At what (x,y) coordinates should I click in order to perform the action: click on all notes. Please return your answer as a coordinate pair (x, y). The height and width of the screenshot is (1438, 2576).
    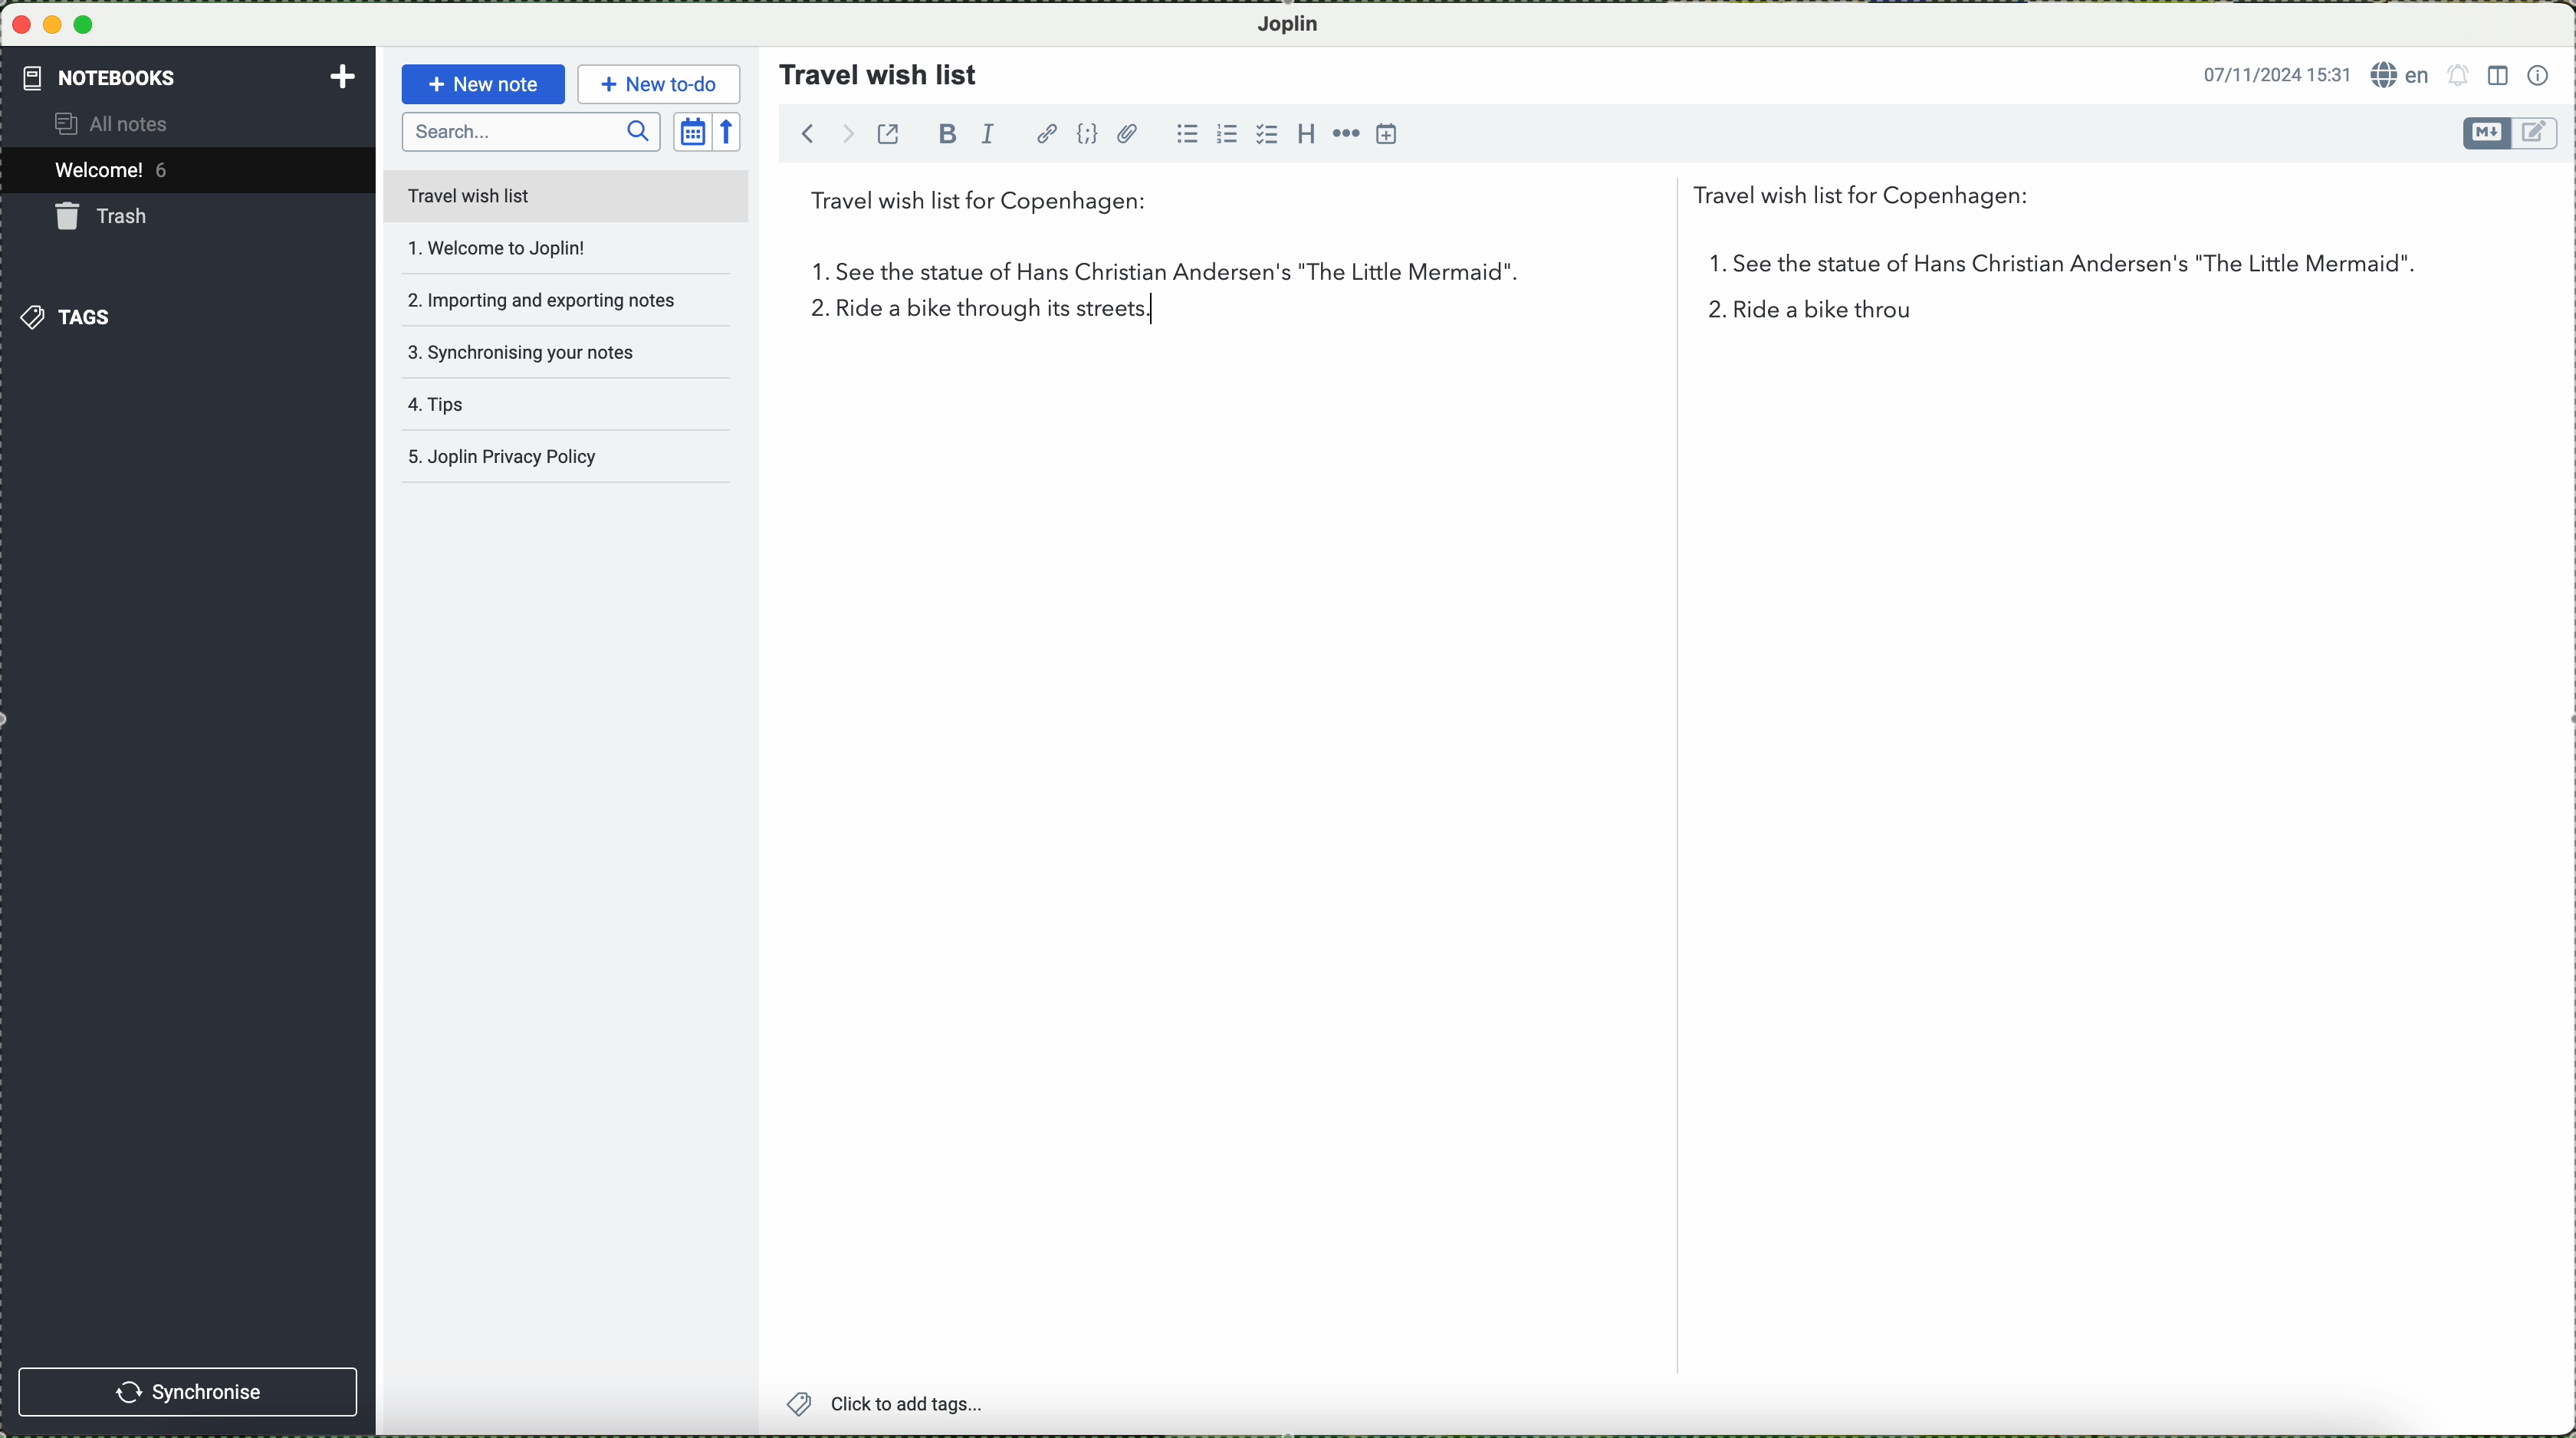
    Looking at the image, I should click on (129, 125).